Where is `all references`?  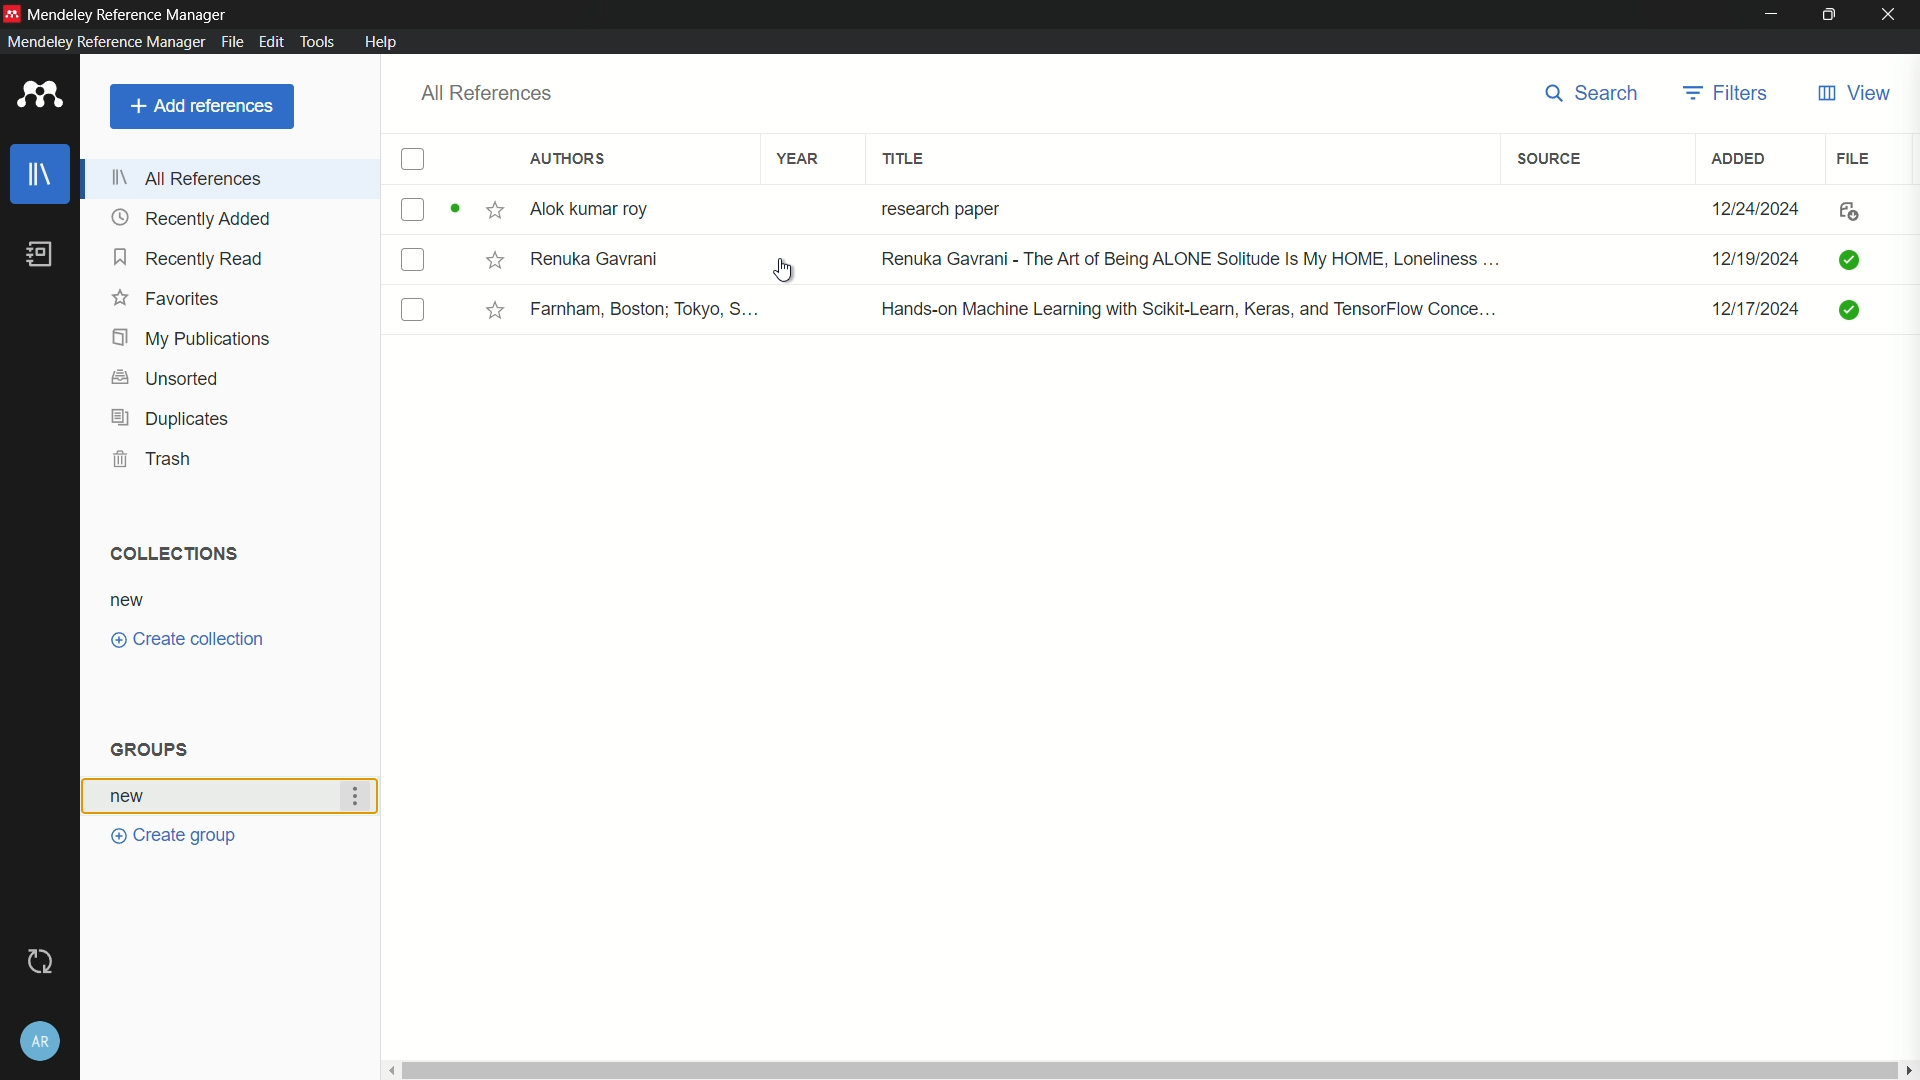 all references is located at coordinates (486, 93).